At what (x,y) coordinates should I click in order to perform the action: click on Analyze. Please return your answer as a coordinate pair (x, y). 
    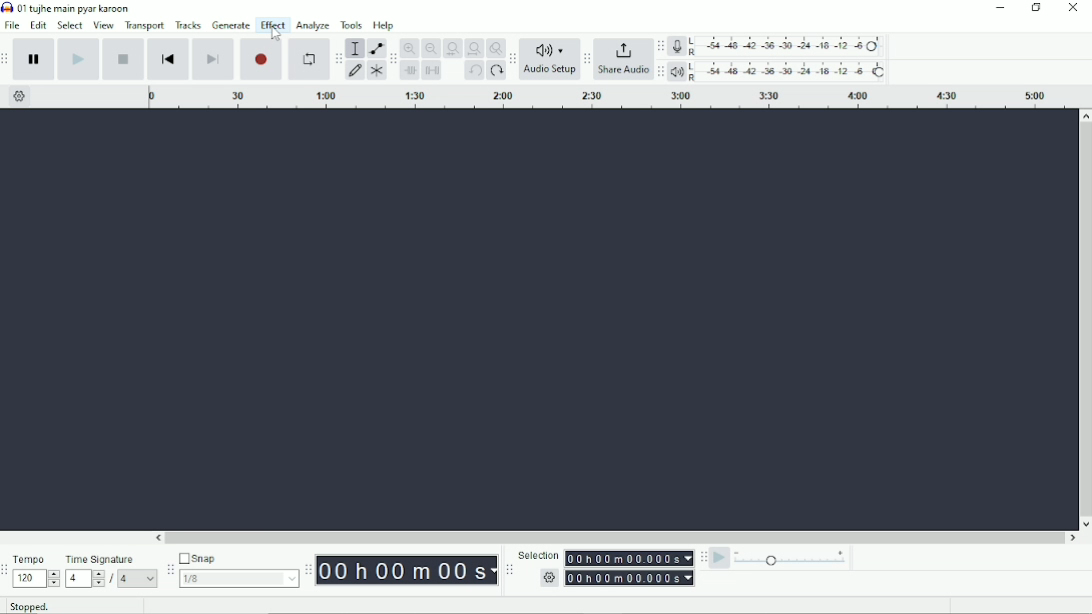
    Looking at the image, I should click on (313, 25).